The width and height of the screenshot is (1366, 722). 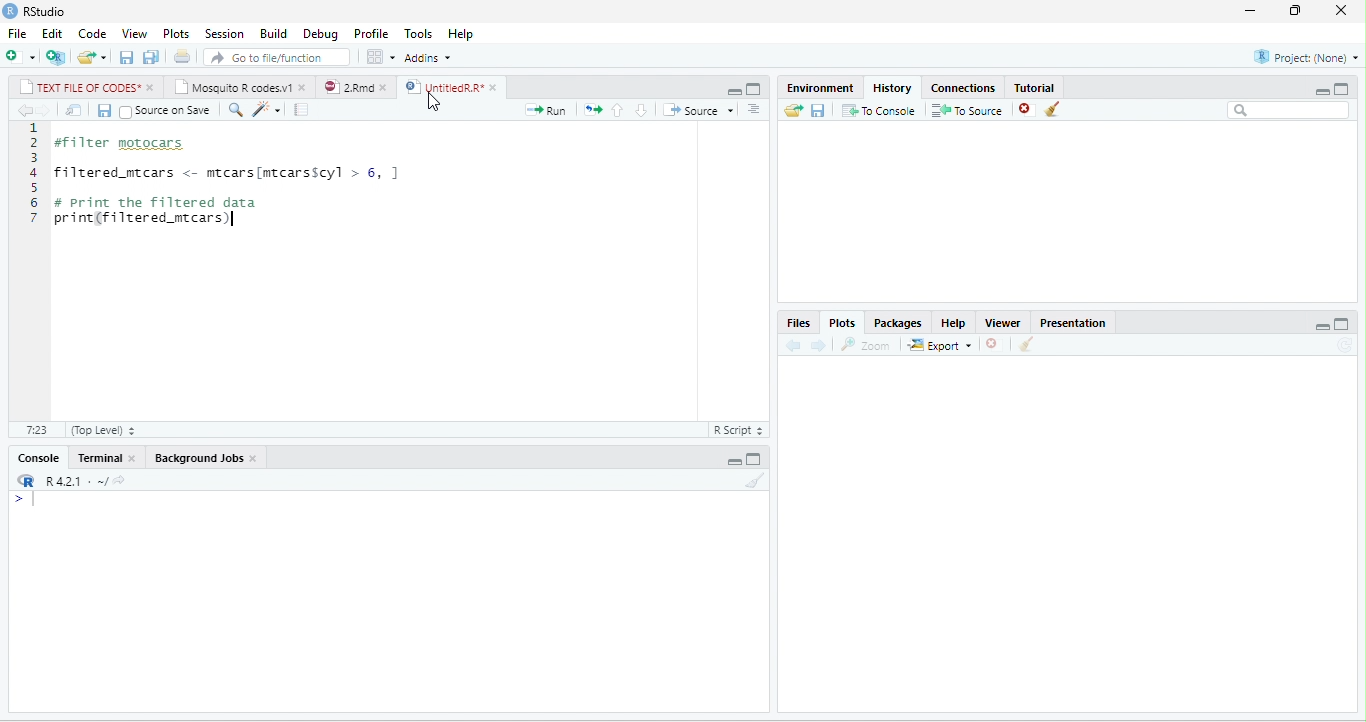 I want to click on File, so click(x=17, y=33).